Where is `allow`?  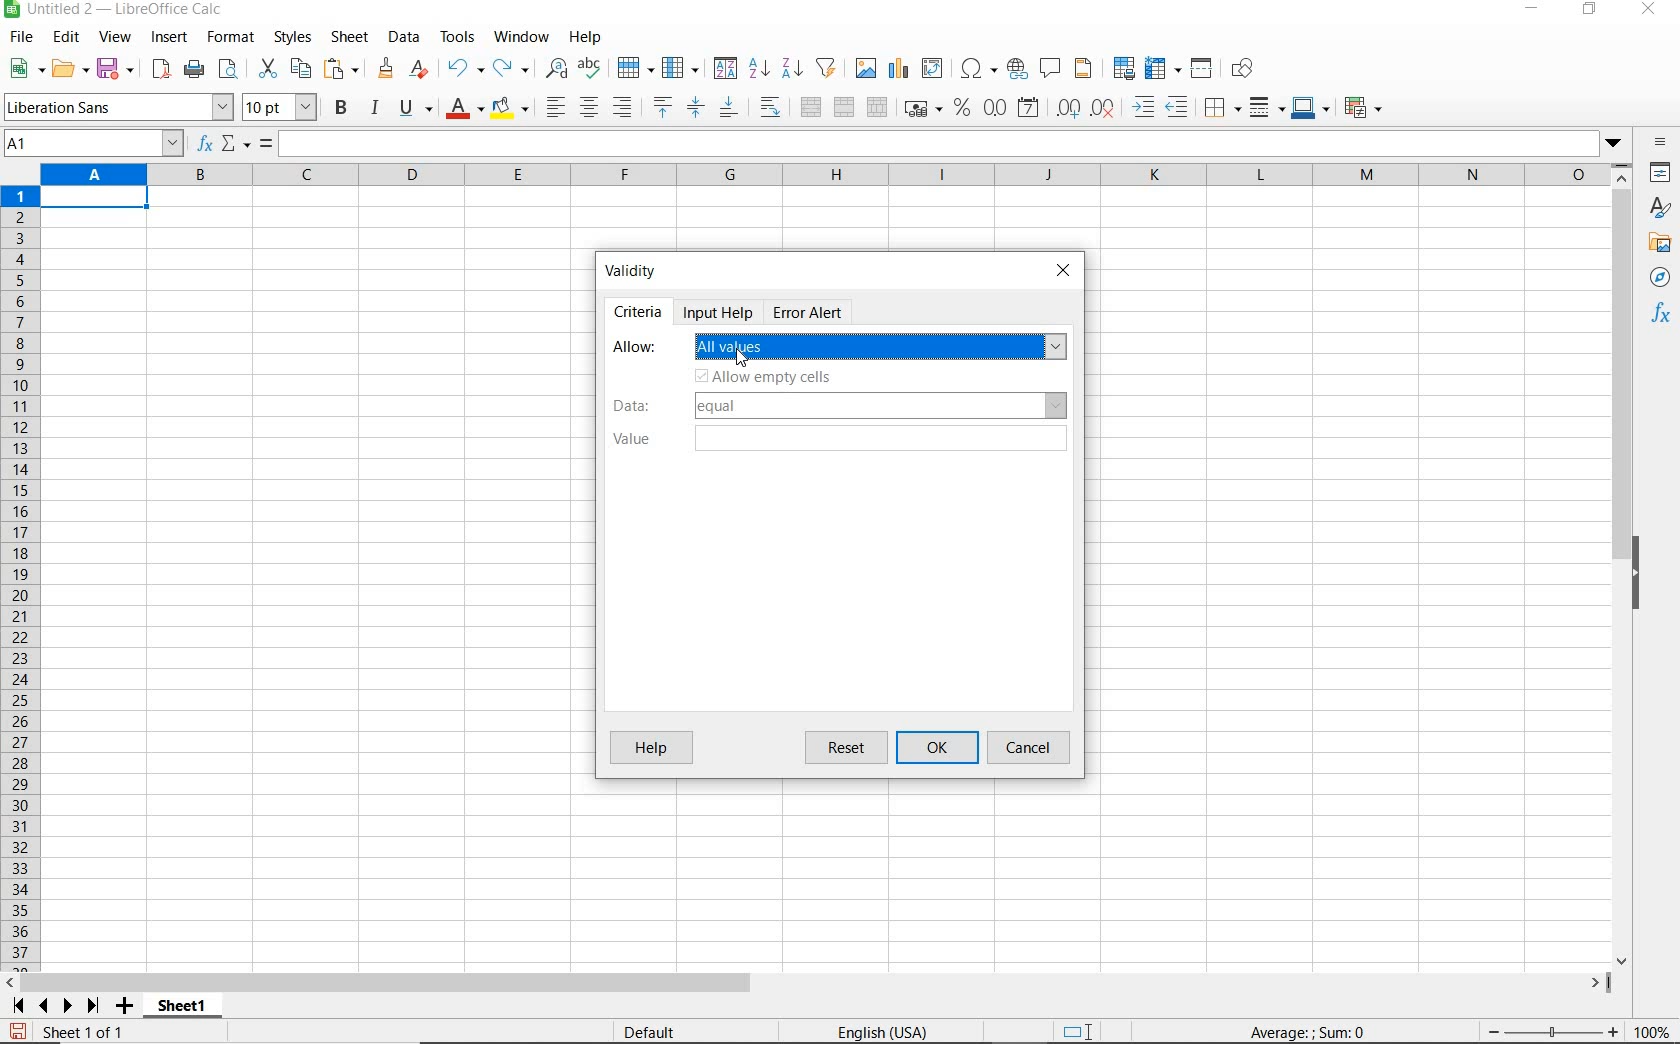 allow is located at coordinates (633, 348).